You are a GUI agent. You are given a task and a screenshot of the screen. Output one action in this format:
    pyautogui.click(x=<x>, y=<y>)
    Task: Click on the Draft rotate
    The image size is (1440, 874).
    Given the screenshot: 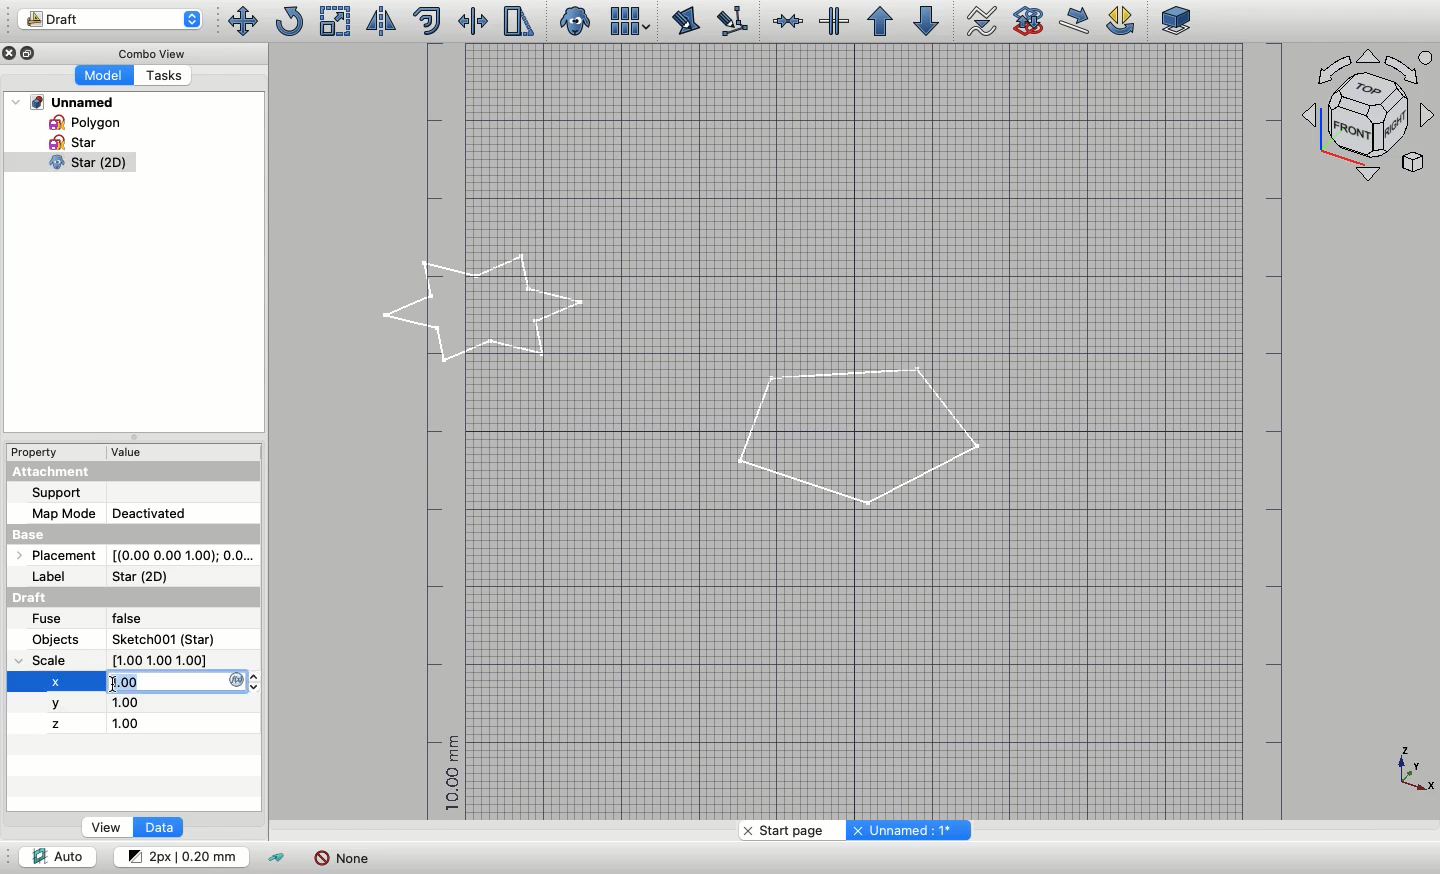 What is the action you would take?
    pyautogui.click(x=1121, y=22)
    